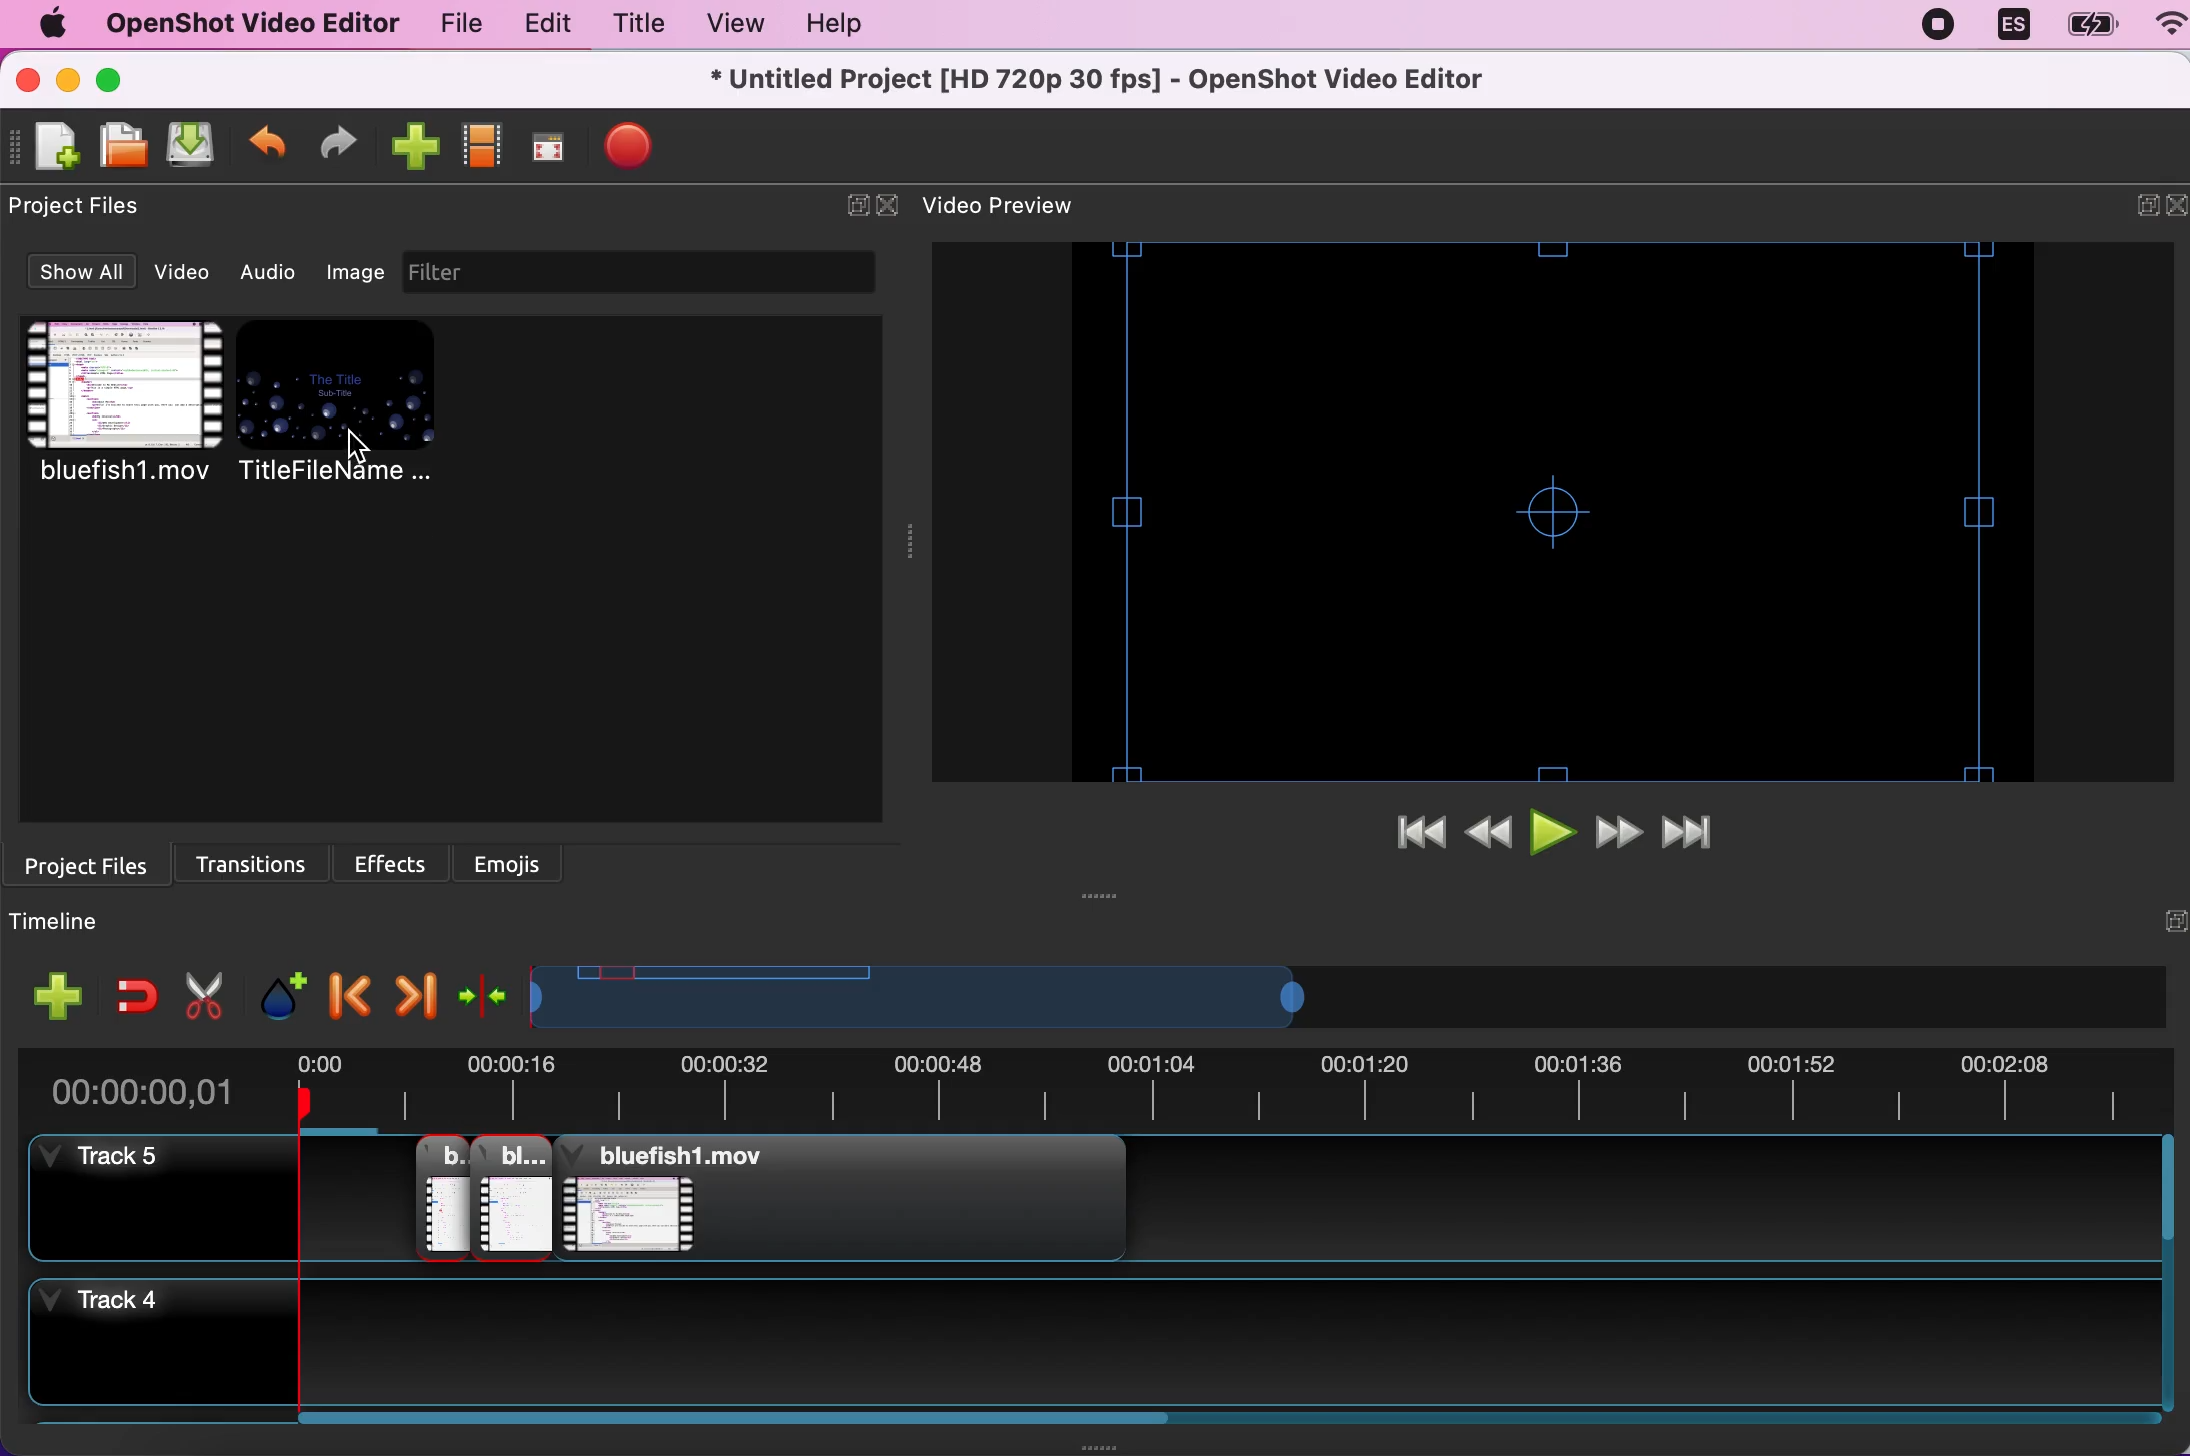 The width and height of the screenshot is (2190, 1456). What do you see at coordinates (2164, 922) in the screenshot?
I see `hide/expand` at bounding box center [2164, 922].